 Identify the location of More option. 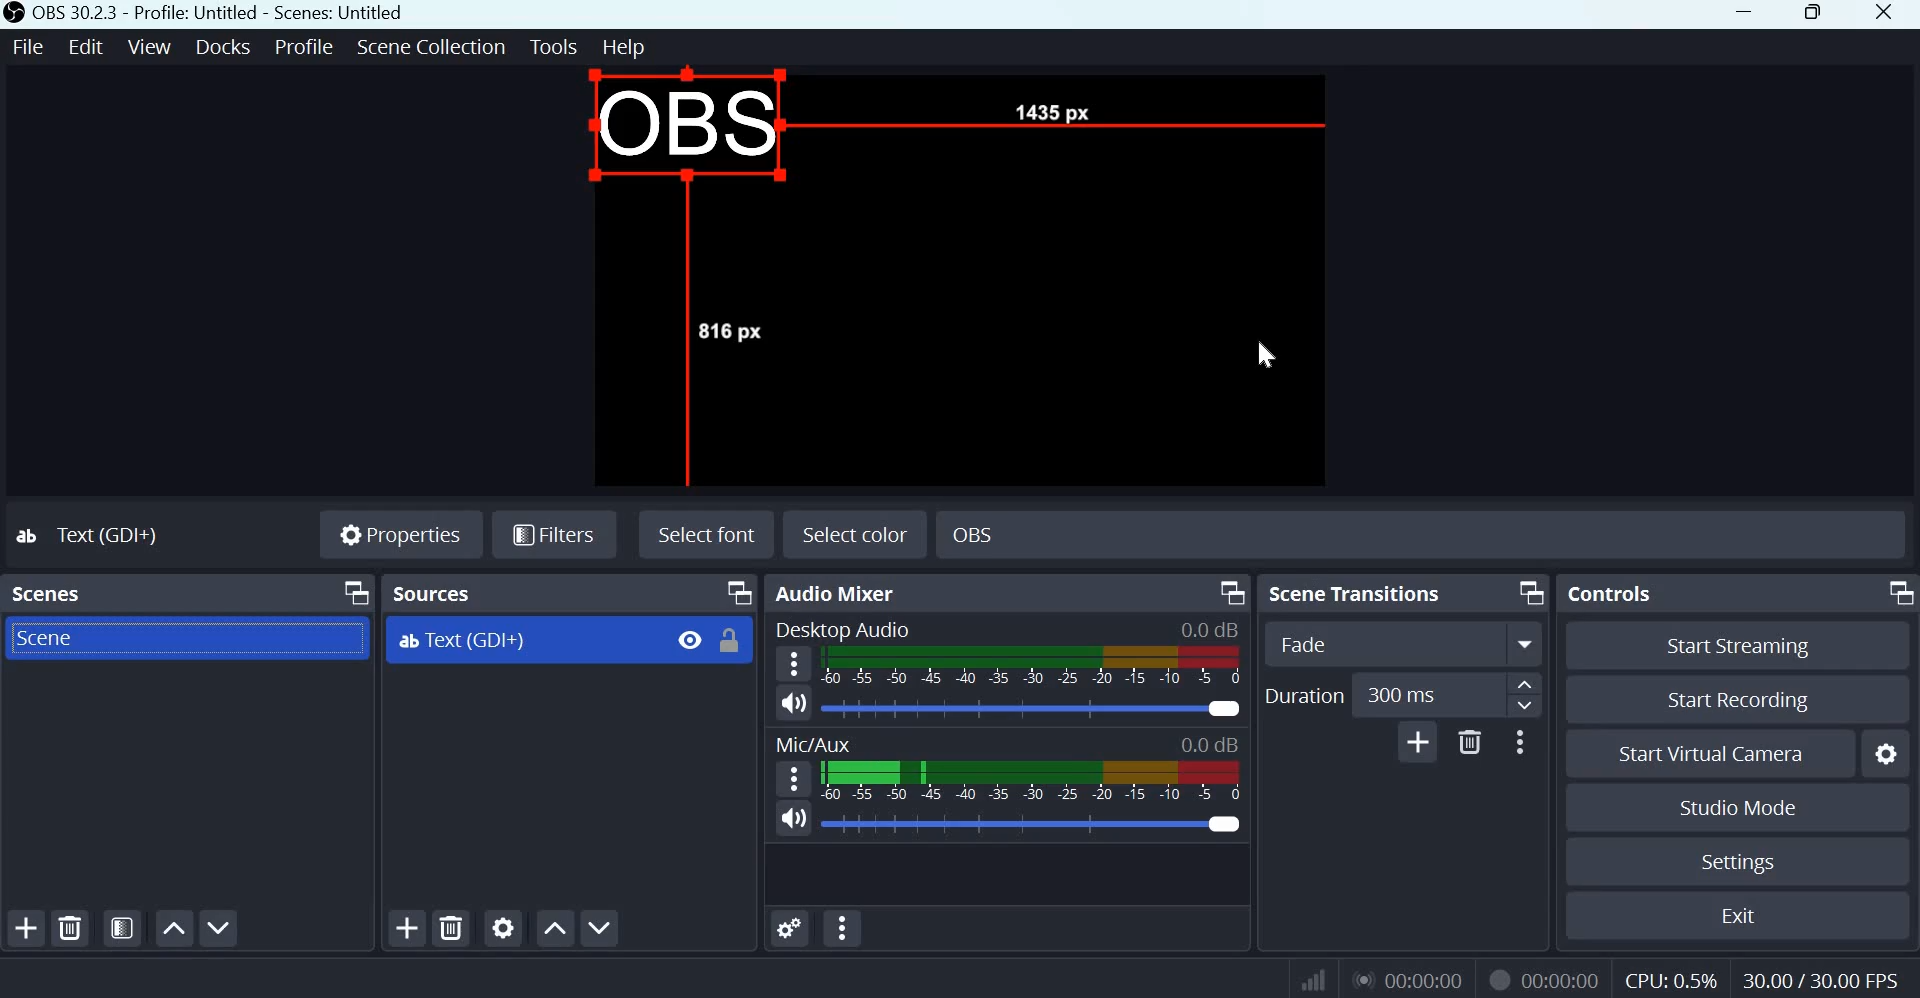
(1526, 644).